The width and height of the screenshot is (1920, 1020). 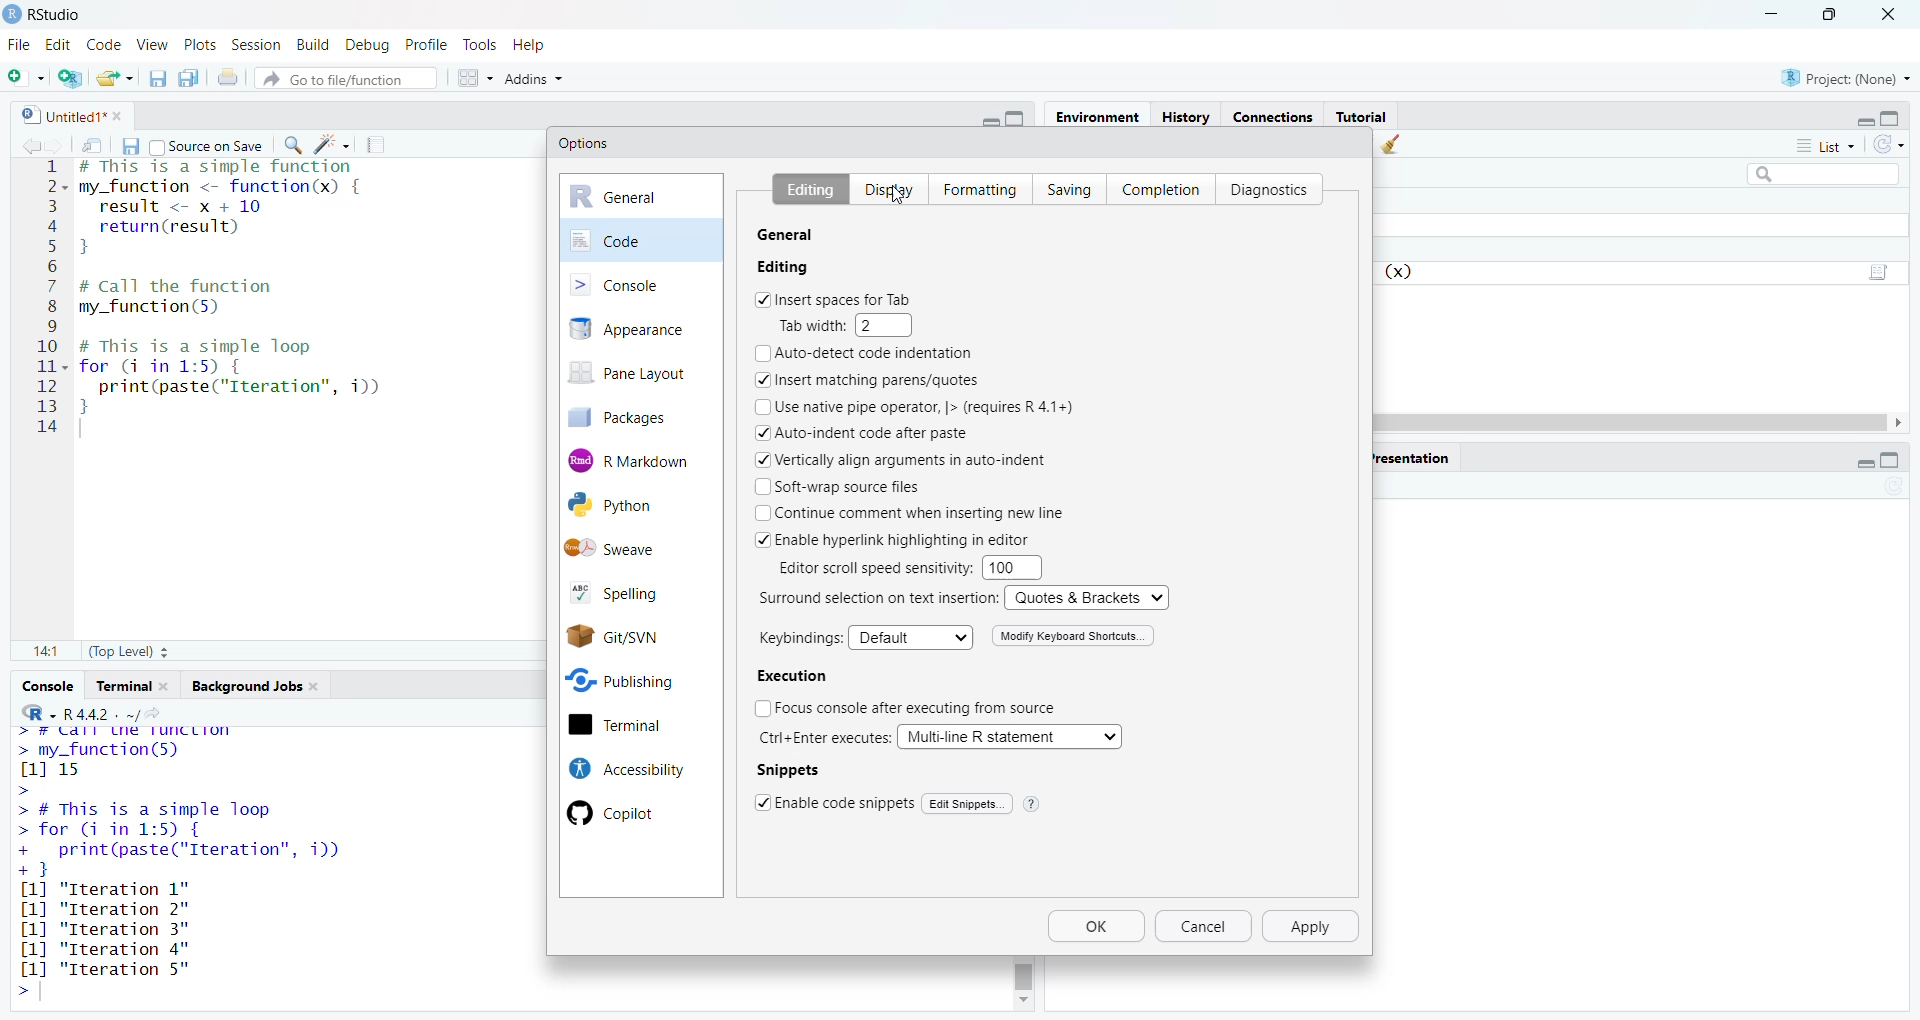 What do you see at coordinates (126, 654) in the screenshot?
I see `(Top Level)` at bounding box center [126, 654].